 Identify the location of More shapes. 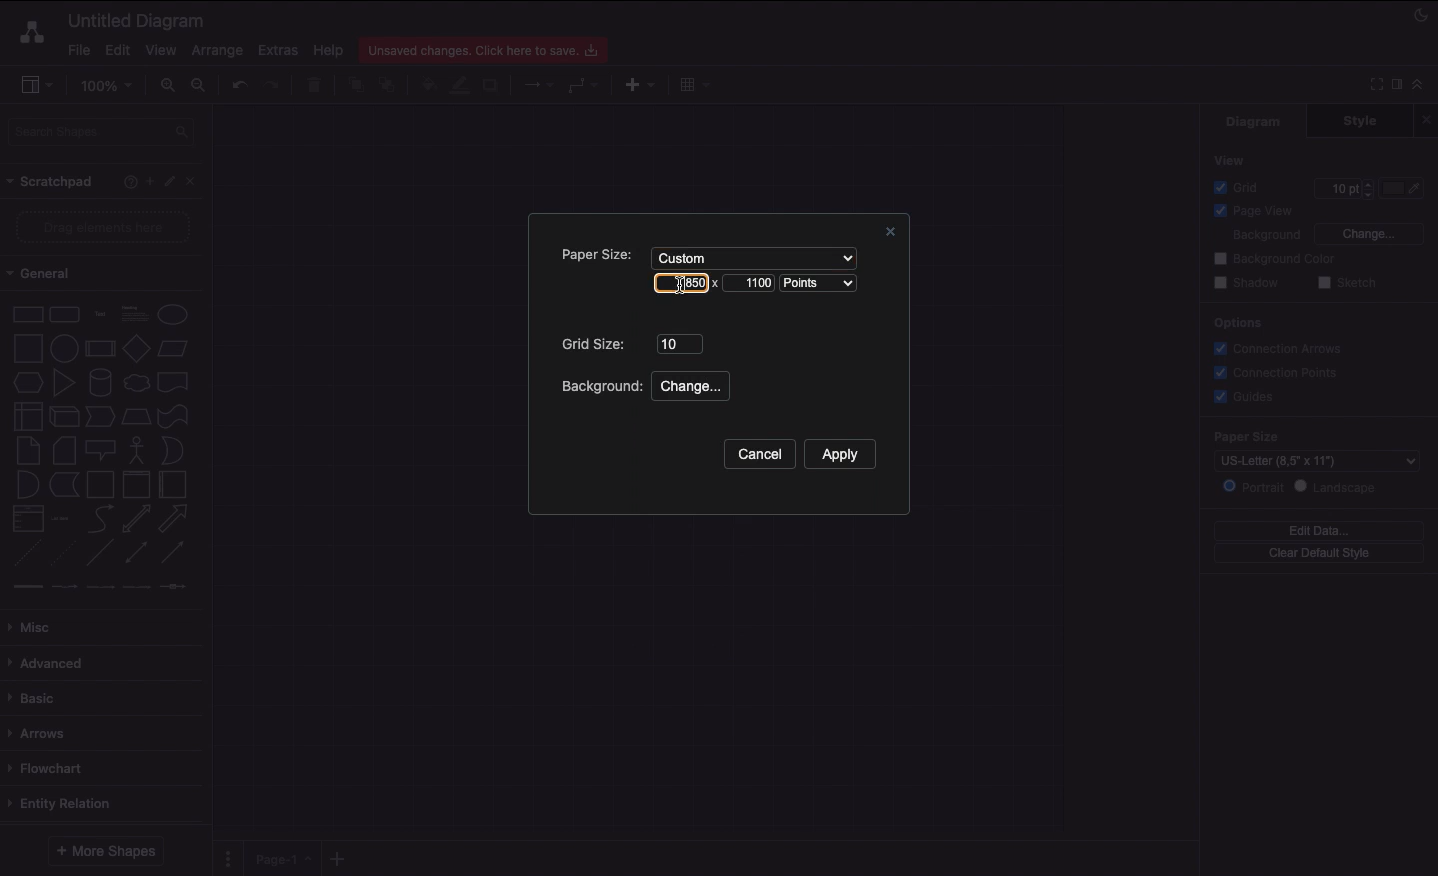
(104, 851).